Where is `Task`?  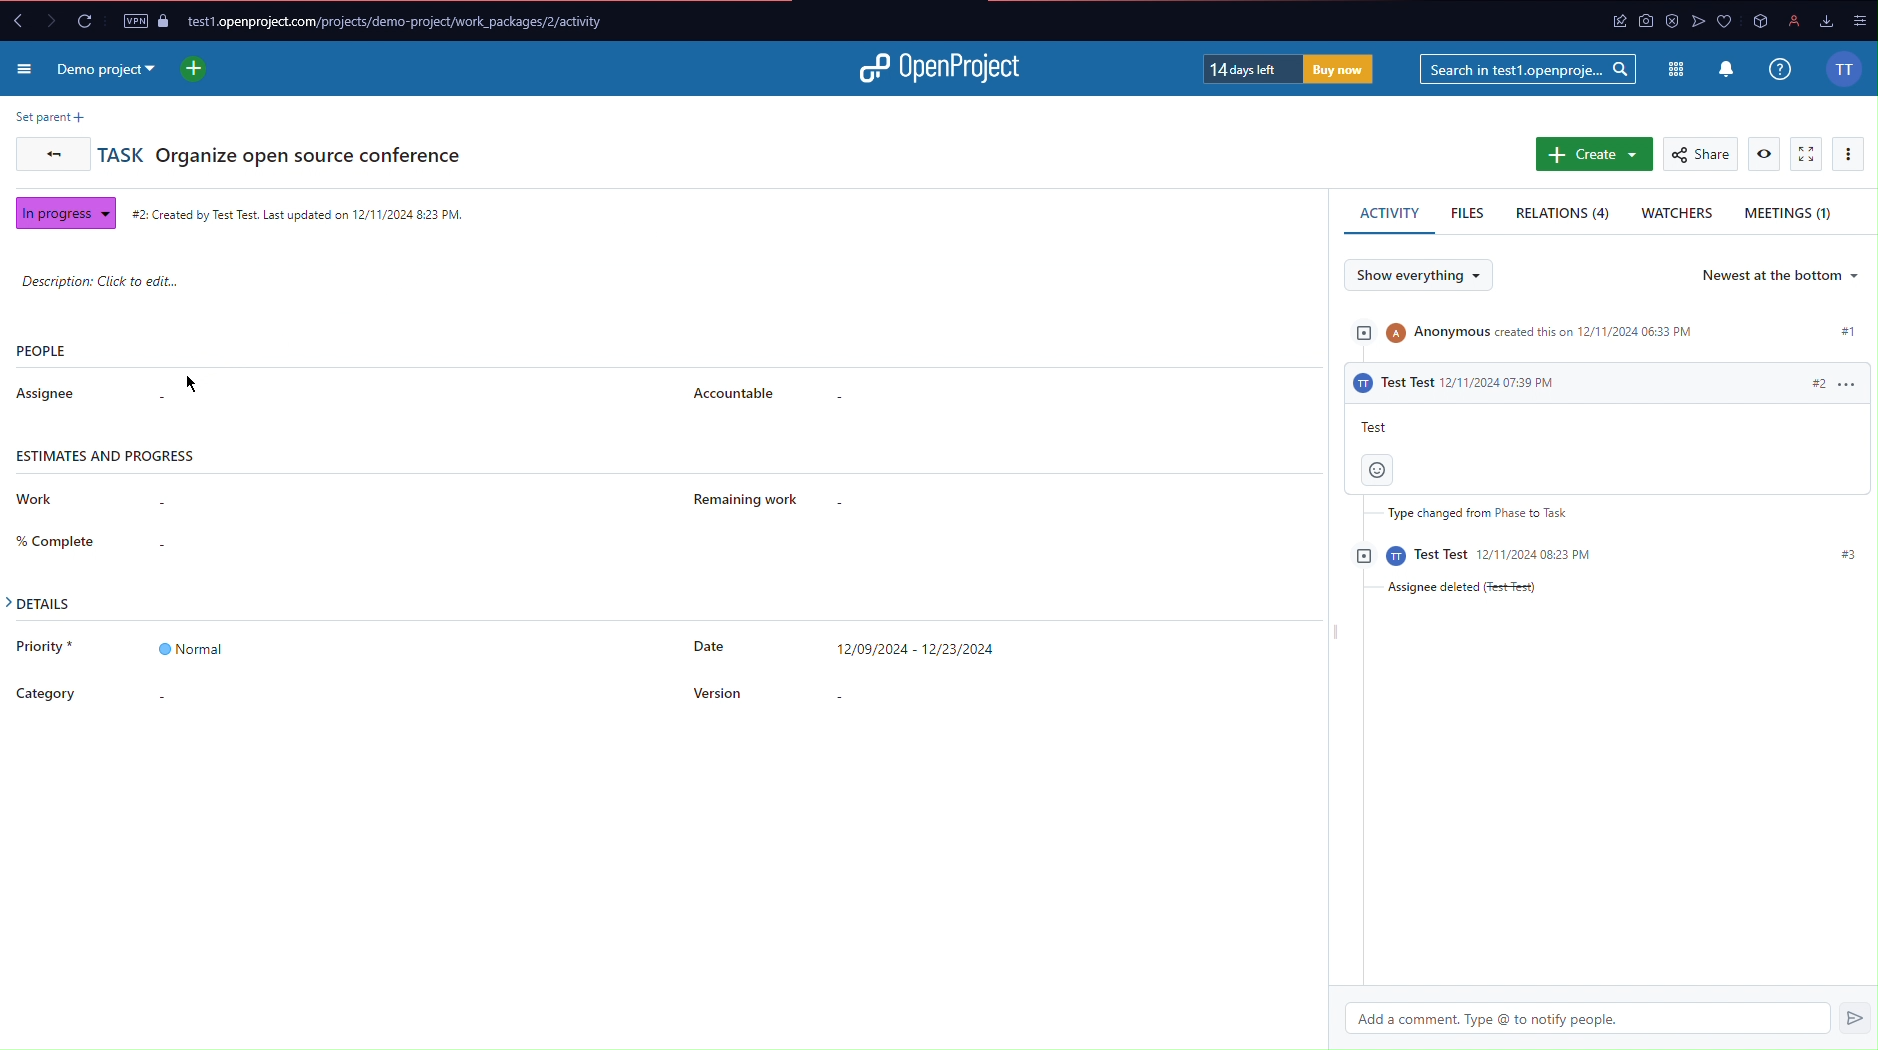 Task is located at coordinates (120, 152).